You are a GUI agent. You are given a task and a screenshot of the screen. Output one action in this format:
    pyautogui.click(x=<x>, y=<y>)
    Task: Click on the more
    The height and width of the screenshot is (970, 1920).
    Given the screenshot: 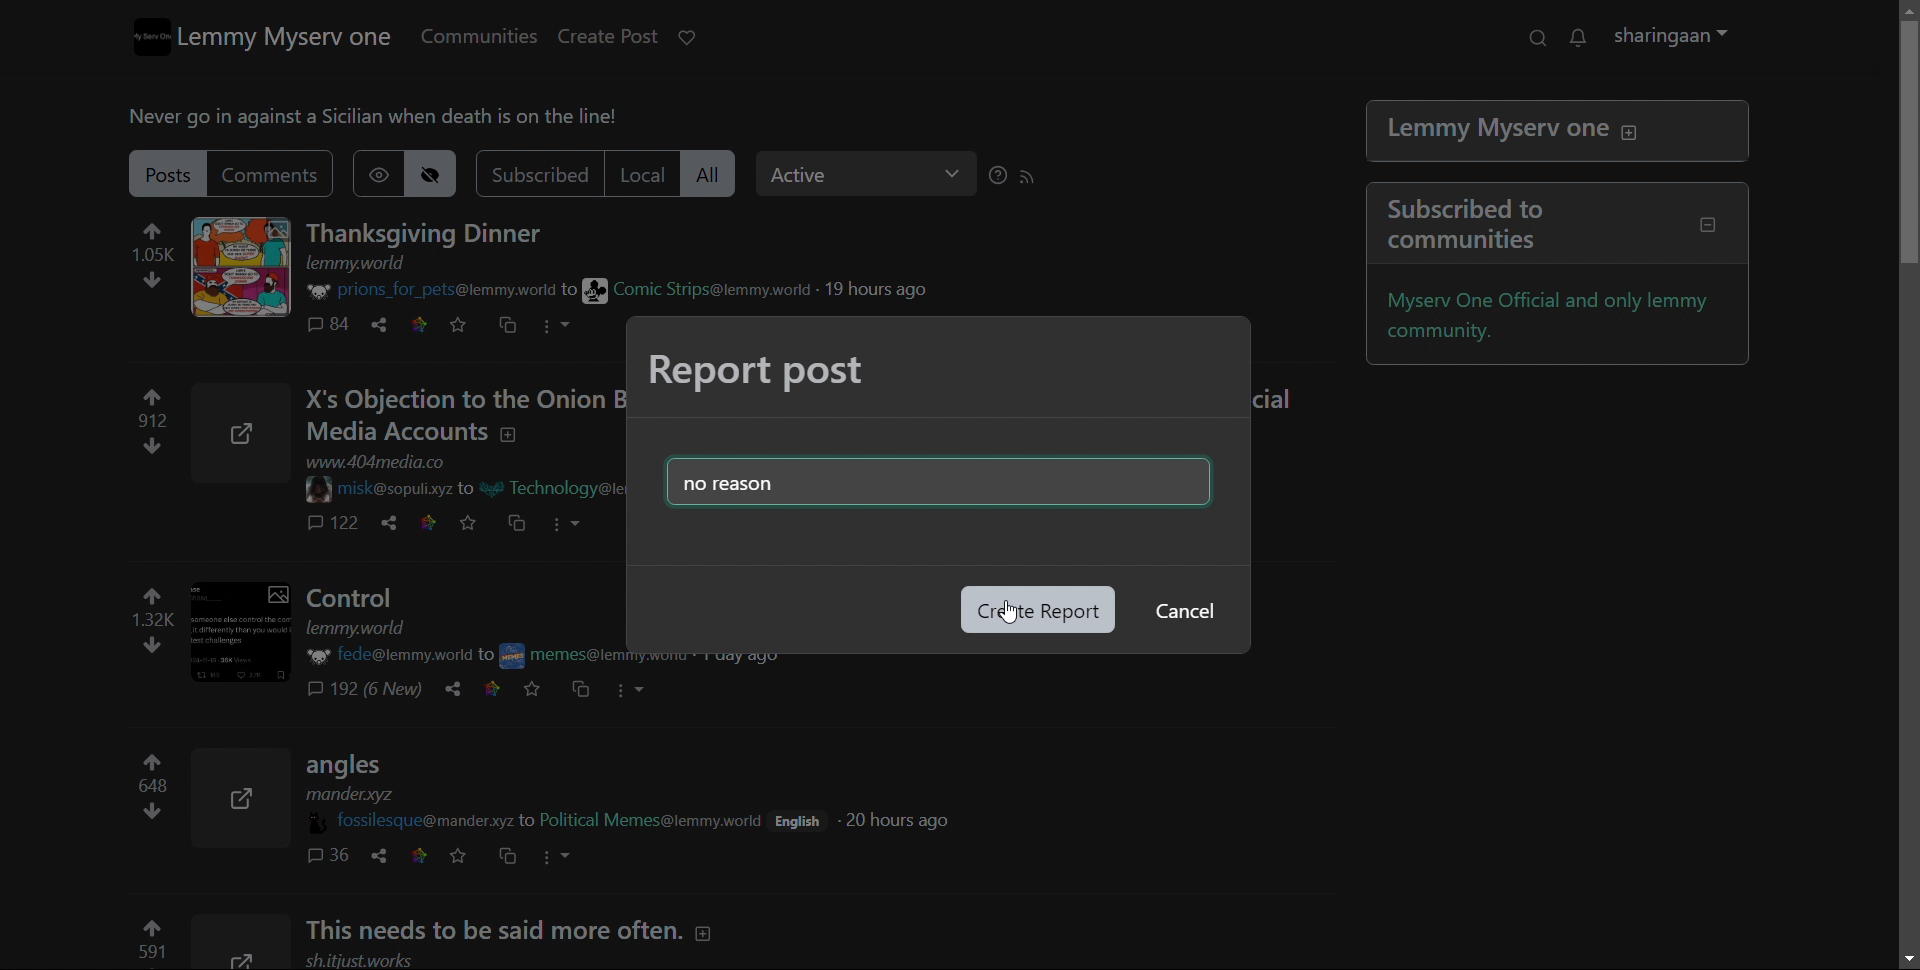 What is the action you would take?
    pyautogui.click(x=568, y=854)
    